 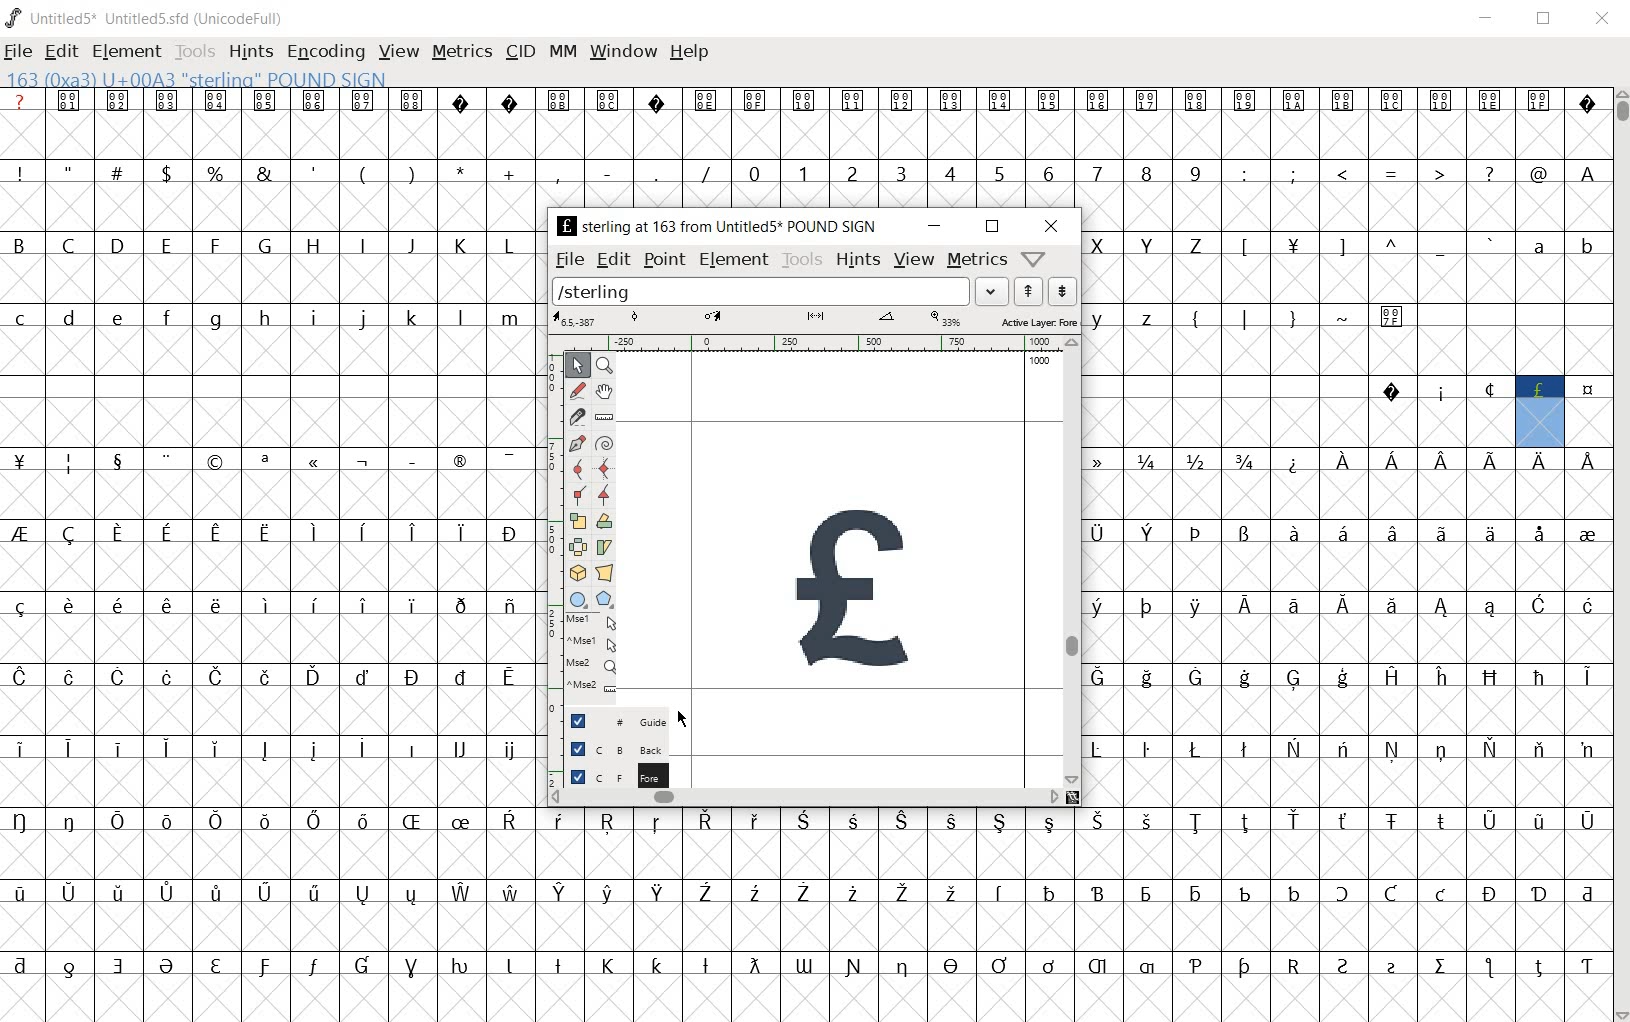 I want to click on Symbol, so click(x=1541, y=607).